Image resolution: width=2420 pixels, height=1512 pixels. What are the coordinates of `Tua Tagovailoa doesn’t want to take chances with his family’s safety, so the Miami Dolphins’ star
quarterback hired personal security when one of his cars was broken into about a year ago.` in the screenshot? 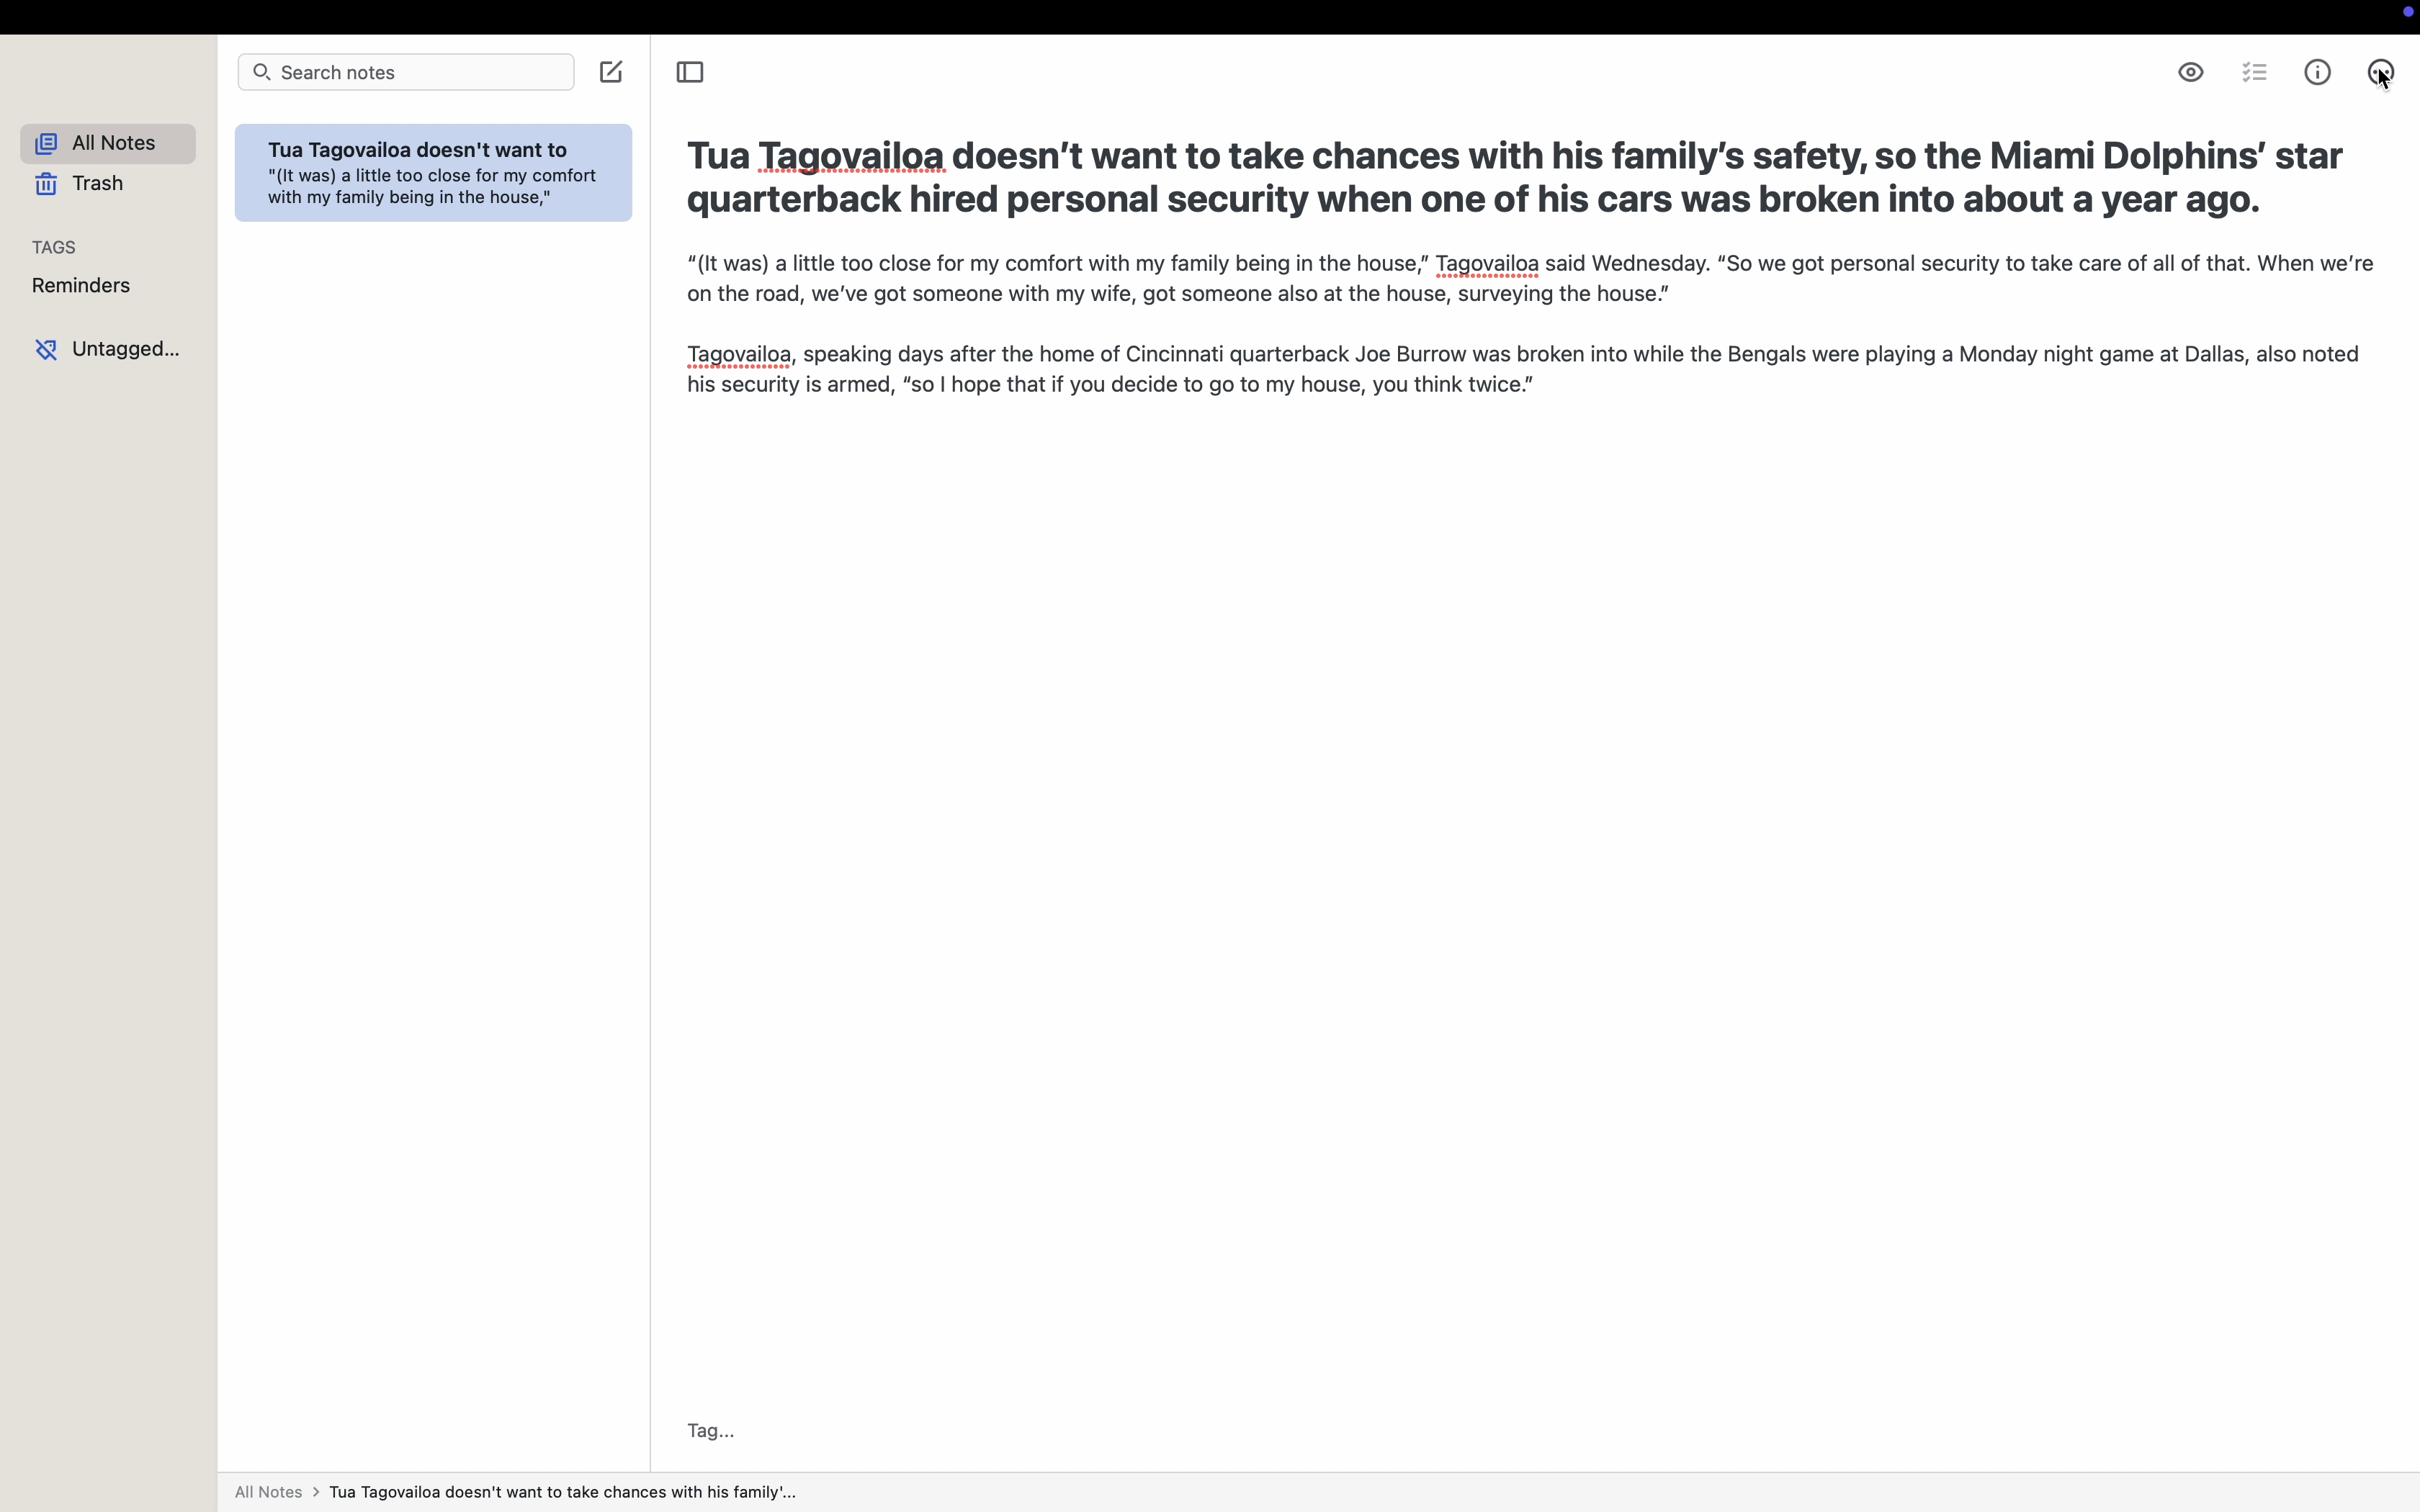 It's located at (1517, 178).